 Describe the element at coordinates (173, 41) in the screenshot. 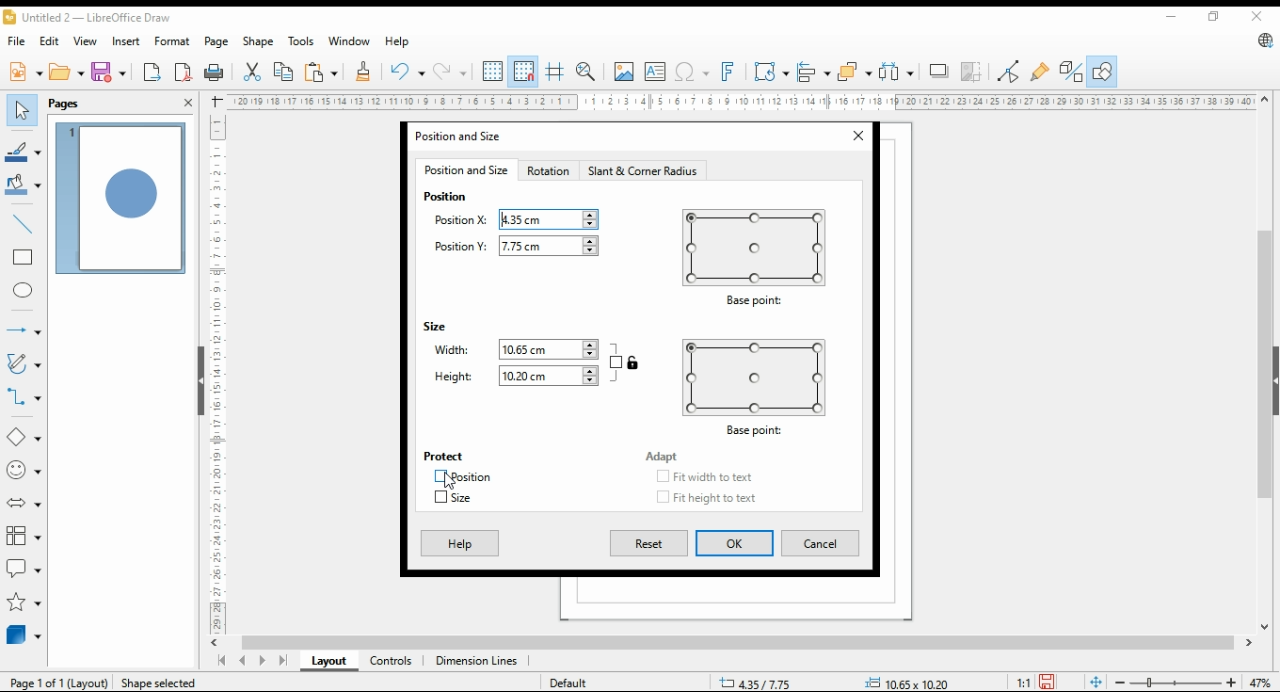

I see `format` at that location.